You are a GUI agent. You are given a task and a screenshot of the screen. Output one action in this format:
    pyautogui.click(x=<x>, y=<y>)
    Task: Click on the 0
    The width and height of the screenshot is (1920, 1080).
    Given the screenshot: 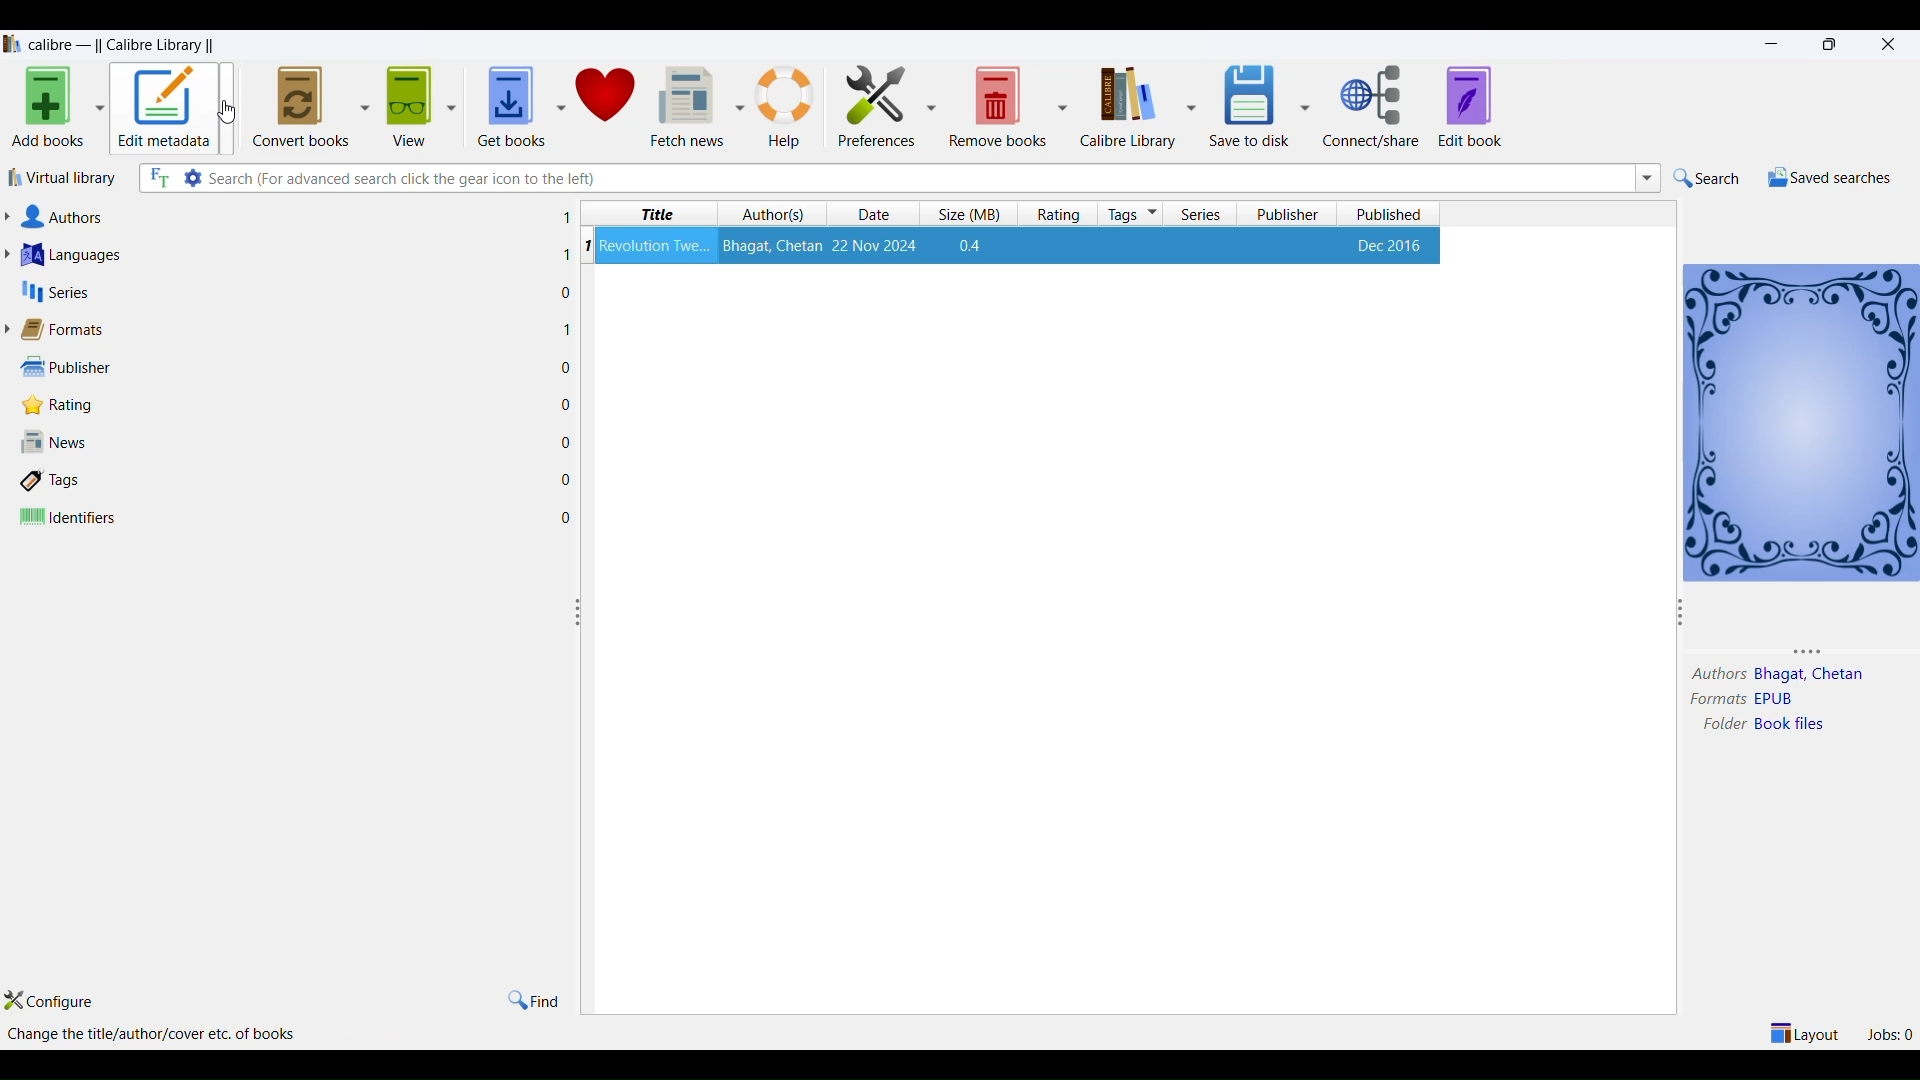 What is the action you would take?
    pyautogui.click(x=568, y=516)
    